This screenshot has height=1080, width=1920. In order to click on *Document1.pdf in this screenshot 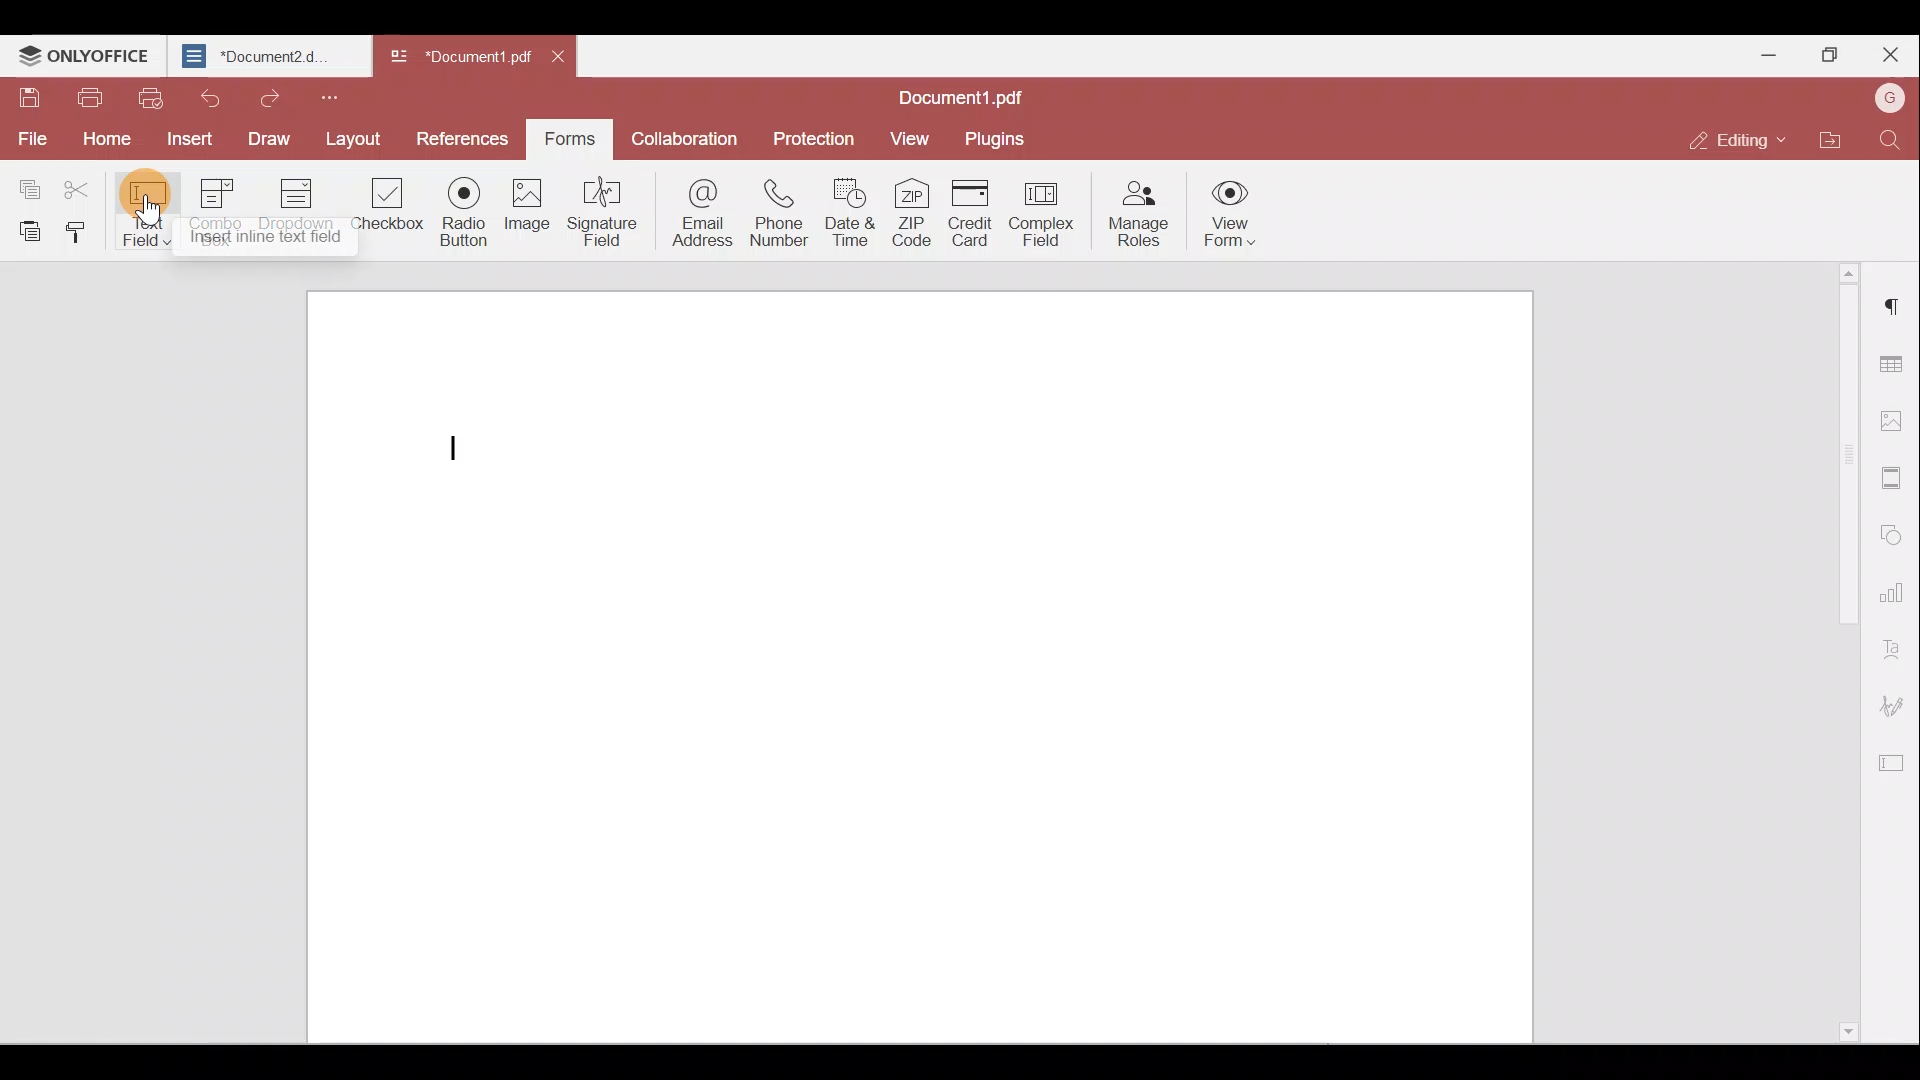, I will do `click(463, 59)`.